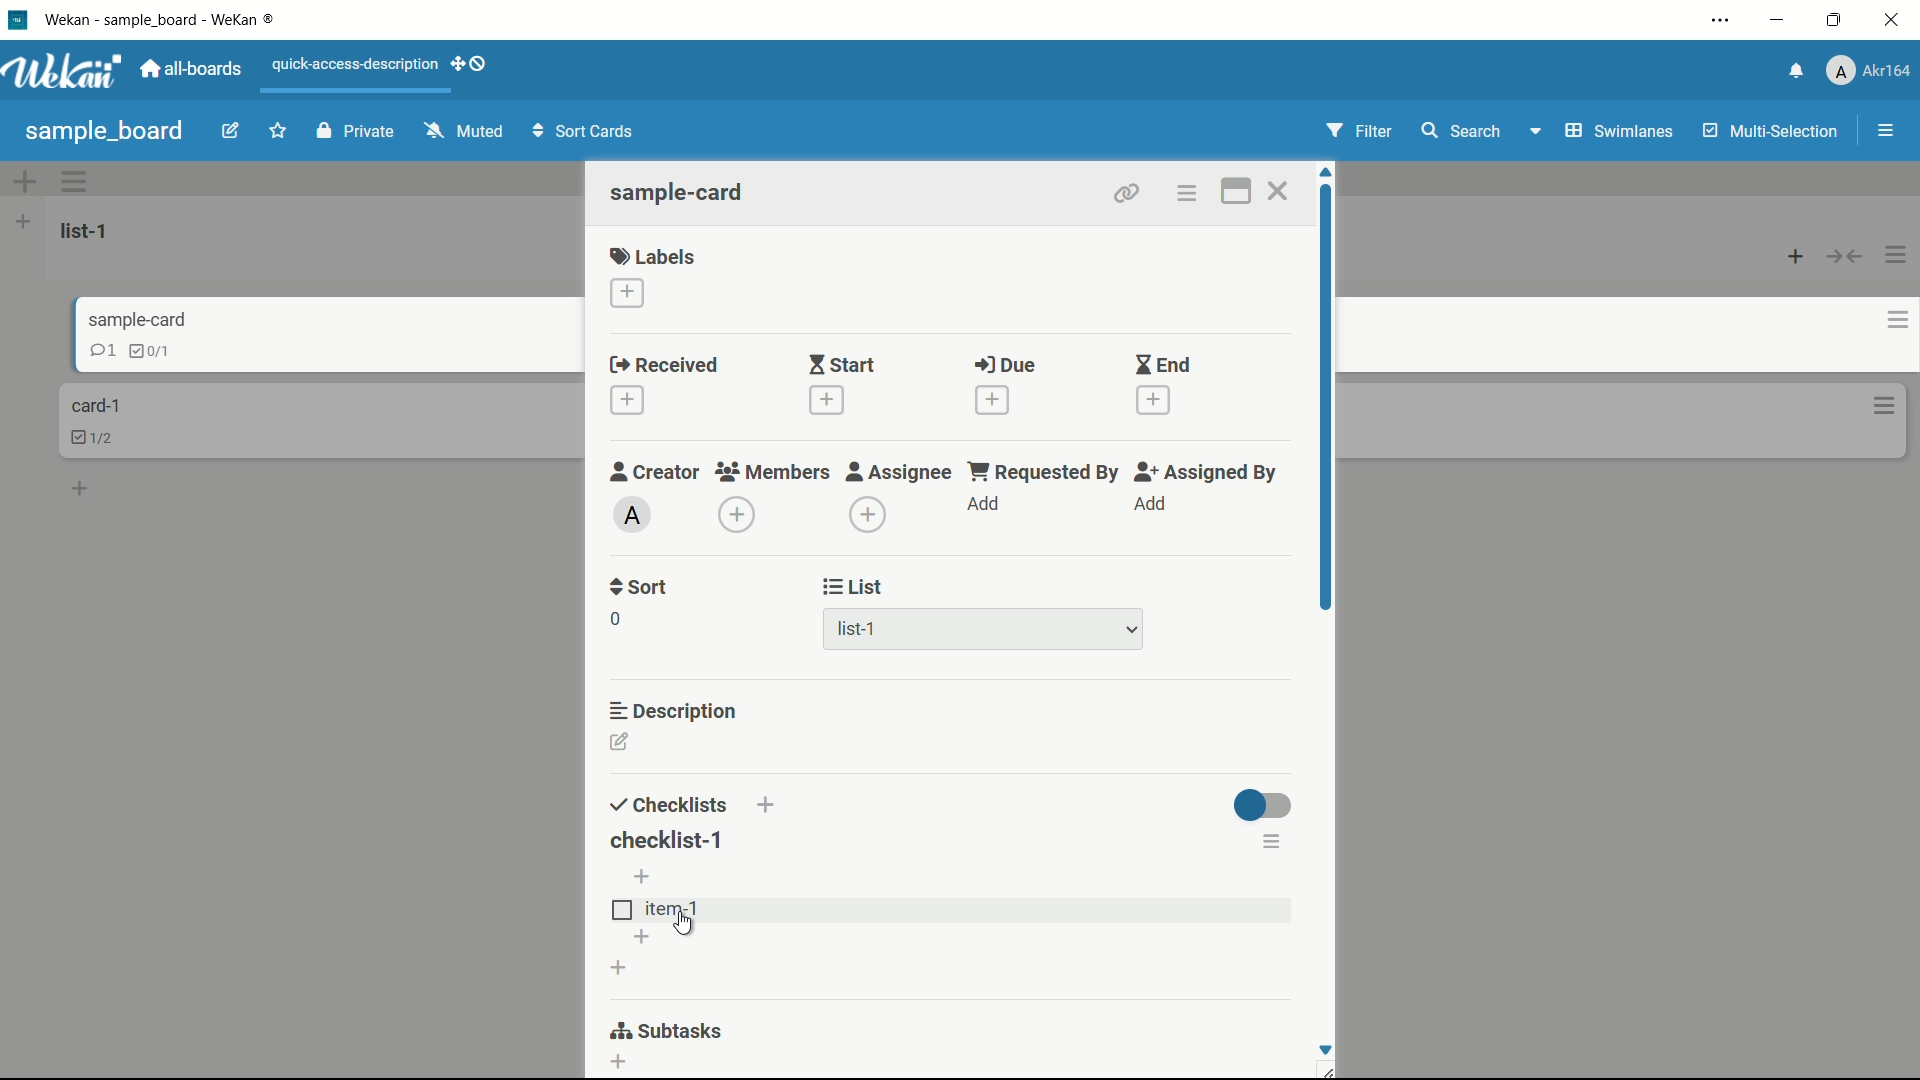  Describe the element at coordinates (88, 231) in the screenshot. I see `list name` at that location.